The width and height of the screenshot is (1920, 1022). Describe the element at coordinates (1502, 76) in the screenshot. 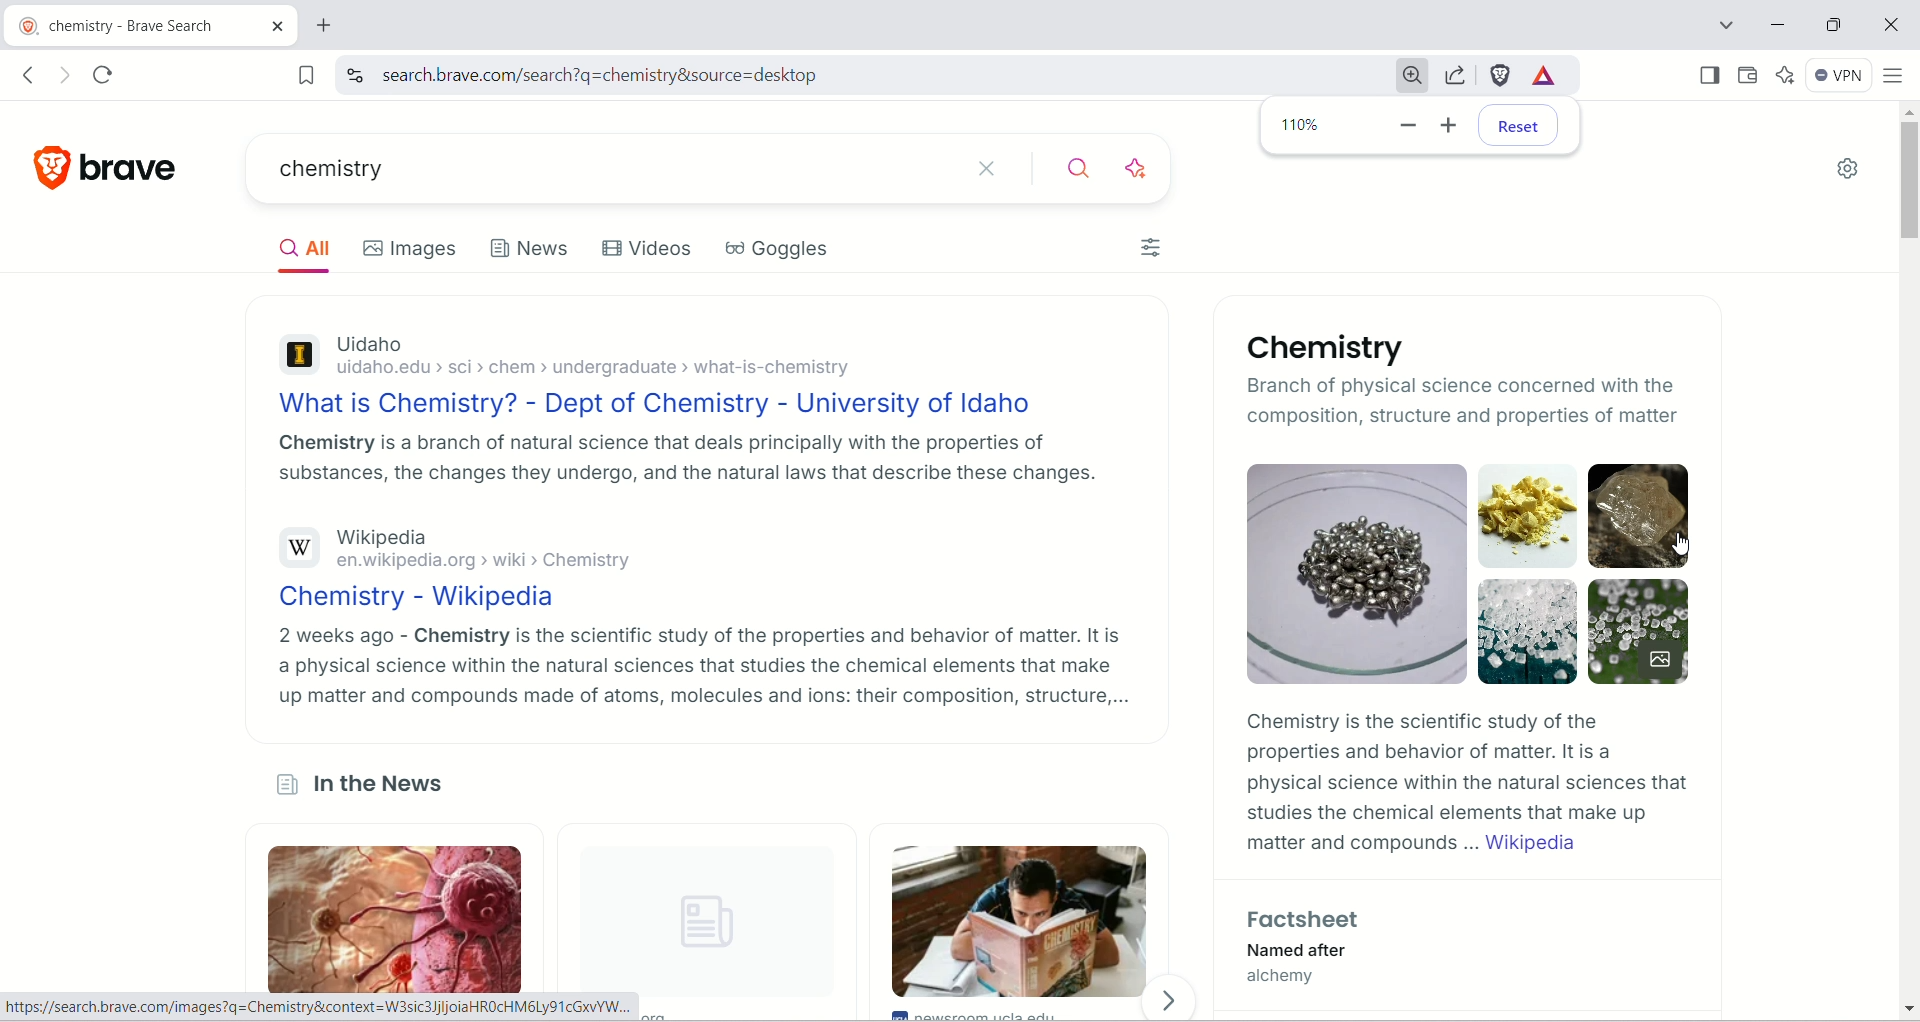

I see `brave schield` at that location.